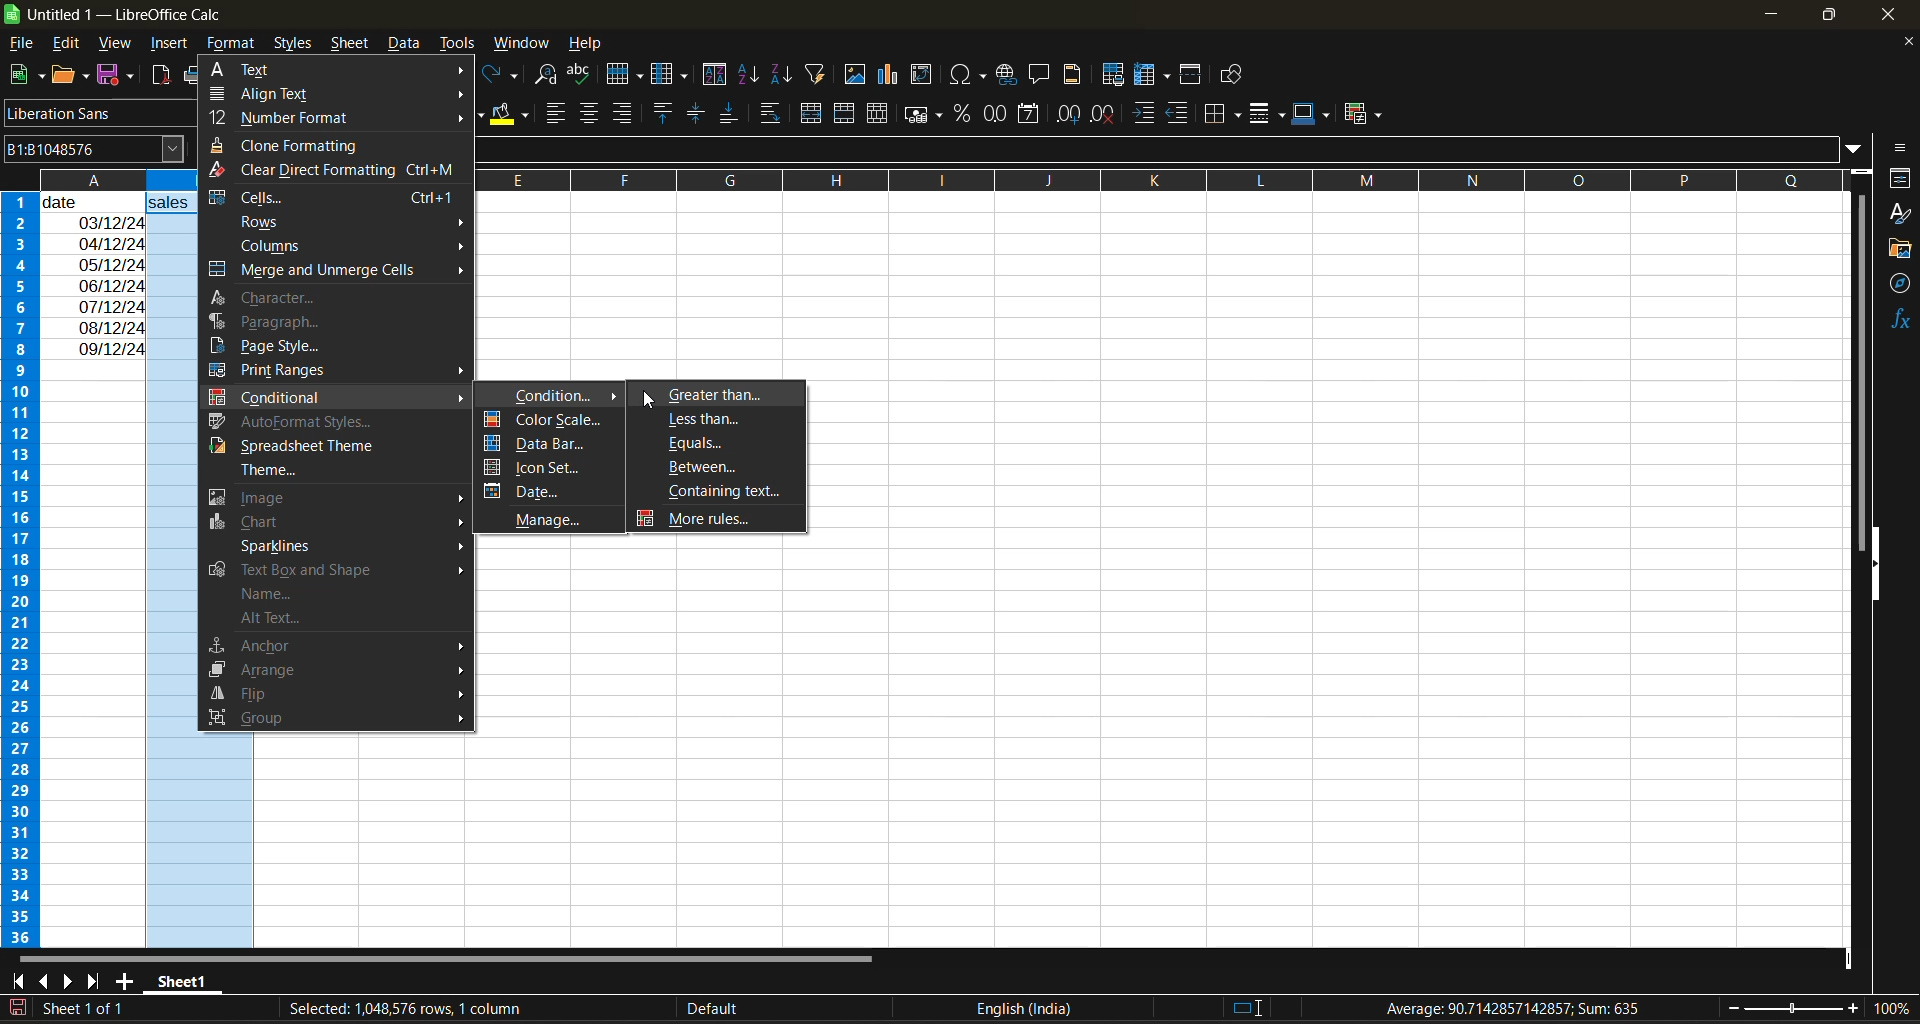 This screenshot has width=1920, height=1024. I want to click on insert chart, so click(894, 76).